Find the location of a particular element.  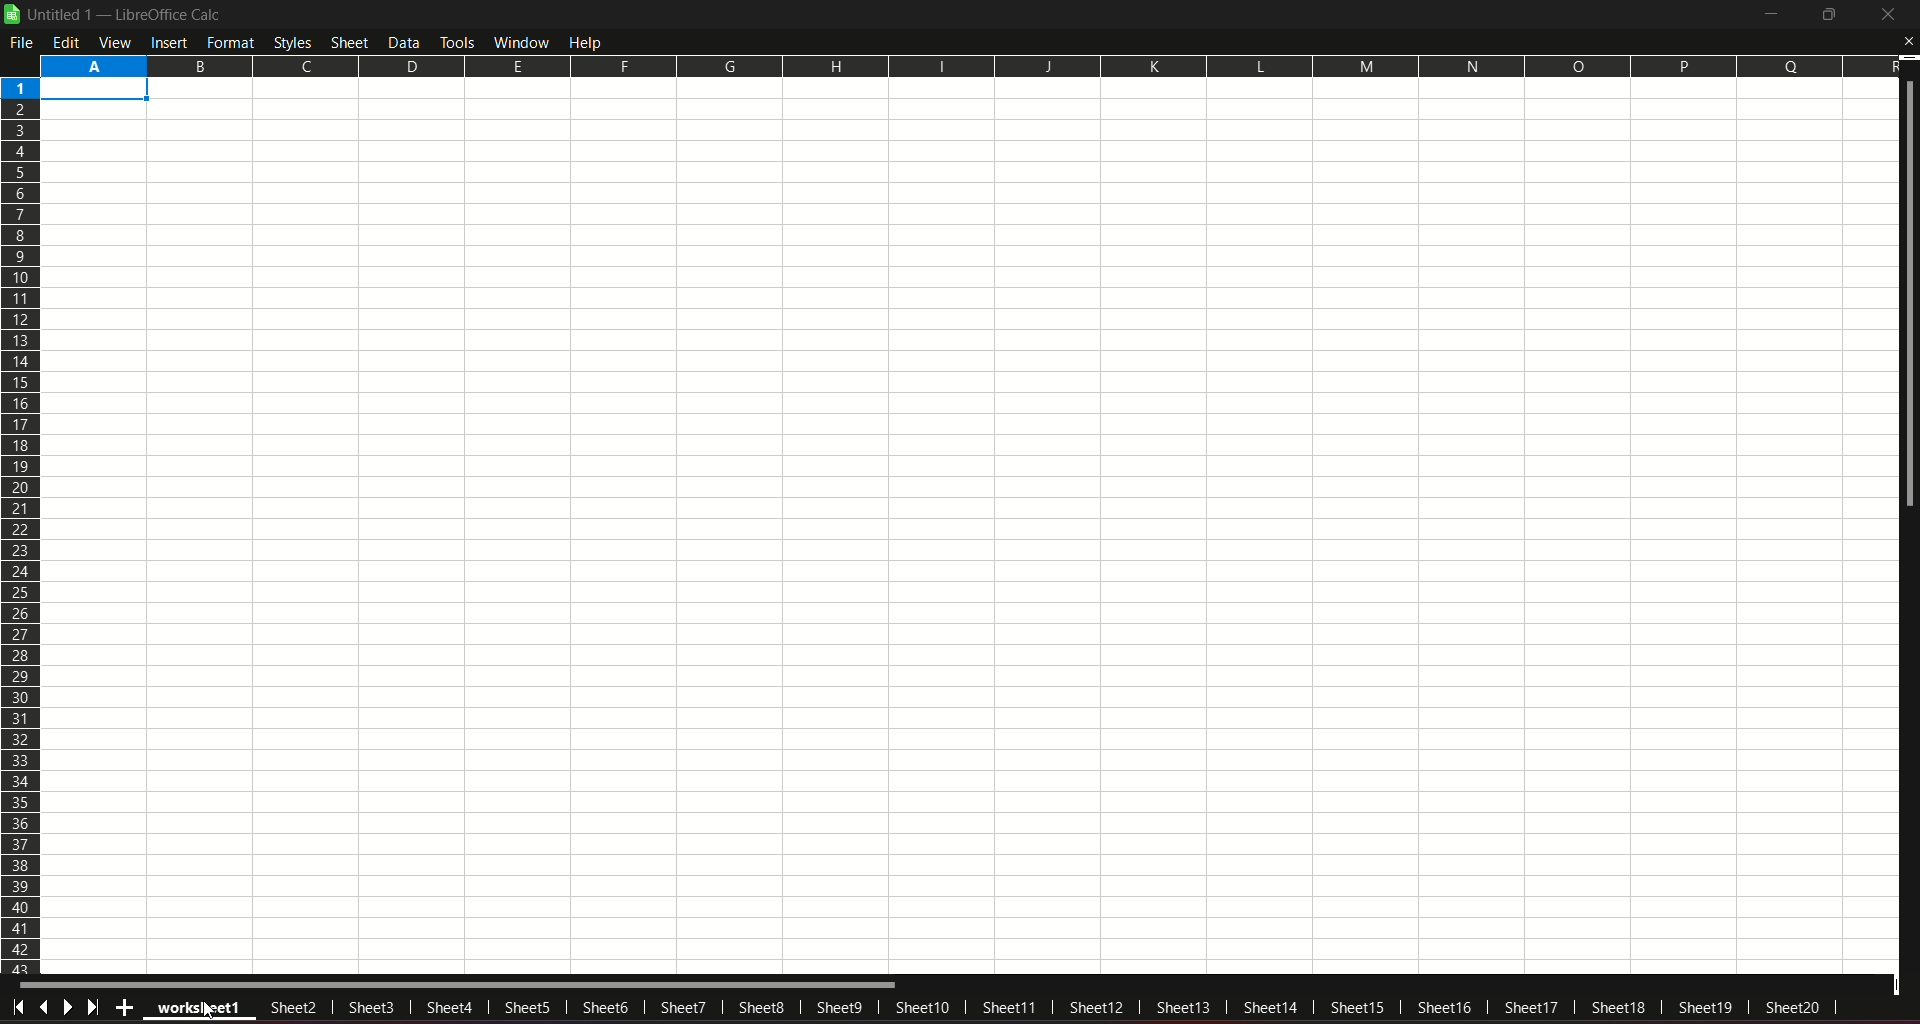

sheet16 is located at coordinates (1443, 1007).